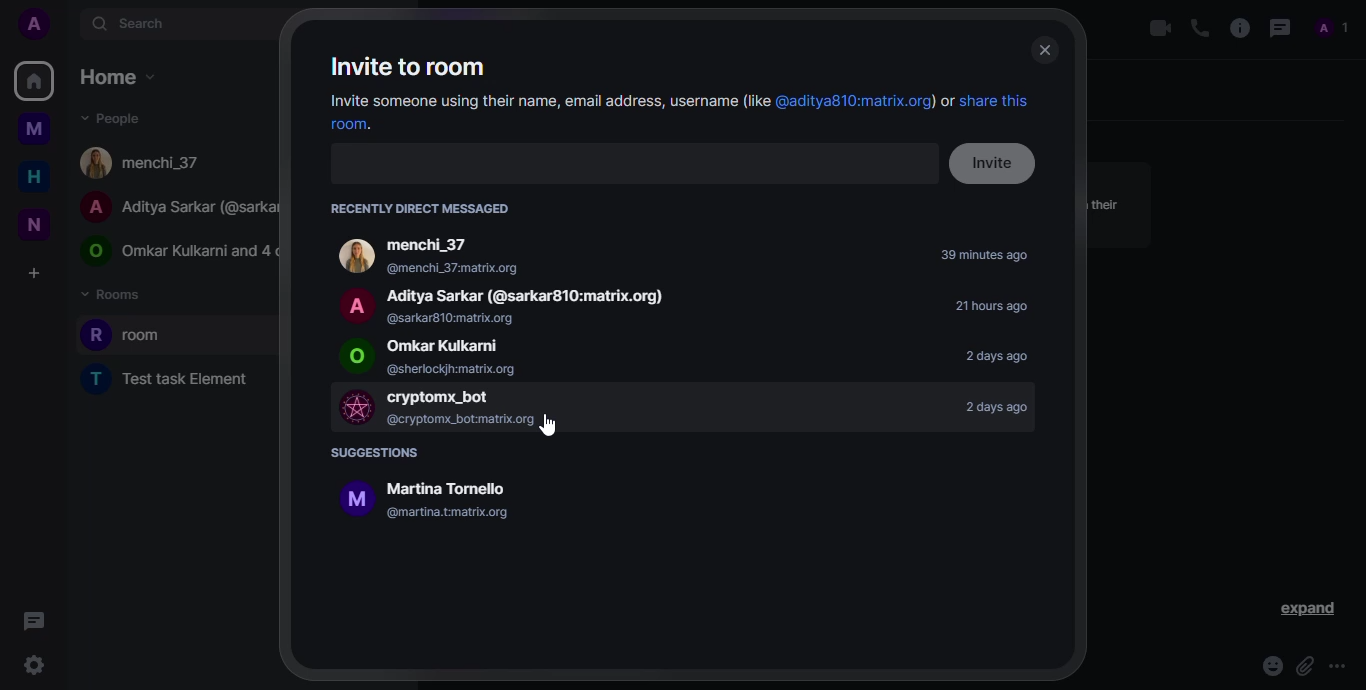 This screenshot has width=1366, height=690. Describe the element at coordinates (35, 271) in the screenshot. I see `+` at that location.